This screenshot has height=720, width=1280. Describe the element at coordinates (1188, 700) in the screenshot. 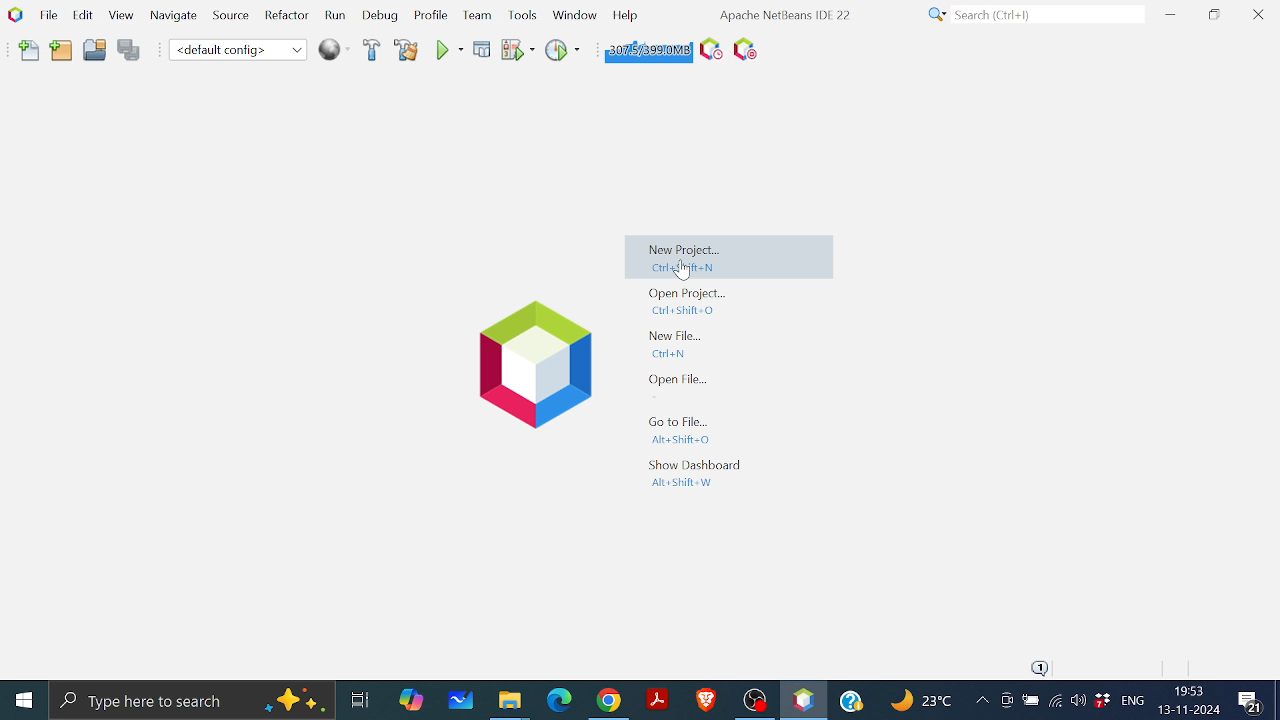

I see `Date and time` at that location.